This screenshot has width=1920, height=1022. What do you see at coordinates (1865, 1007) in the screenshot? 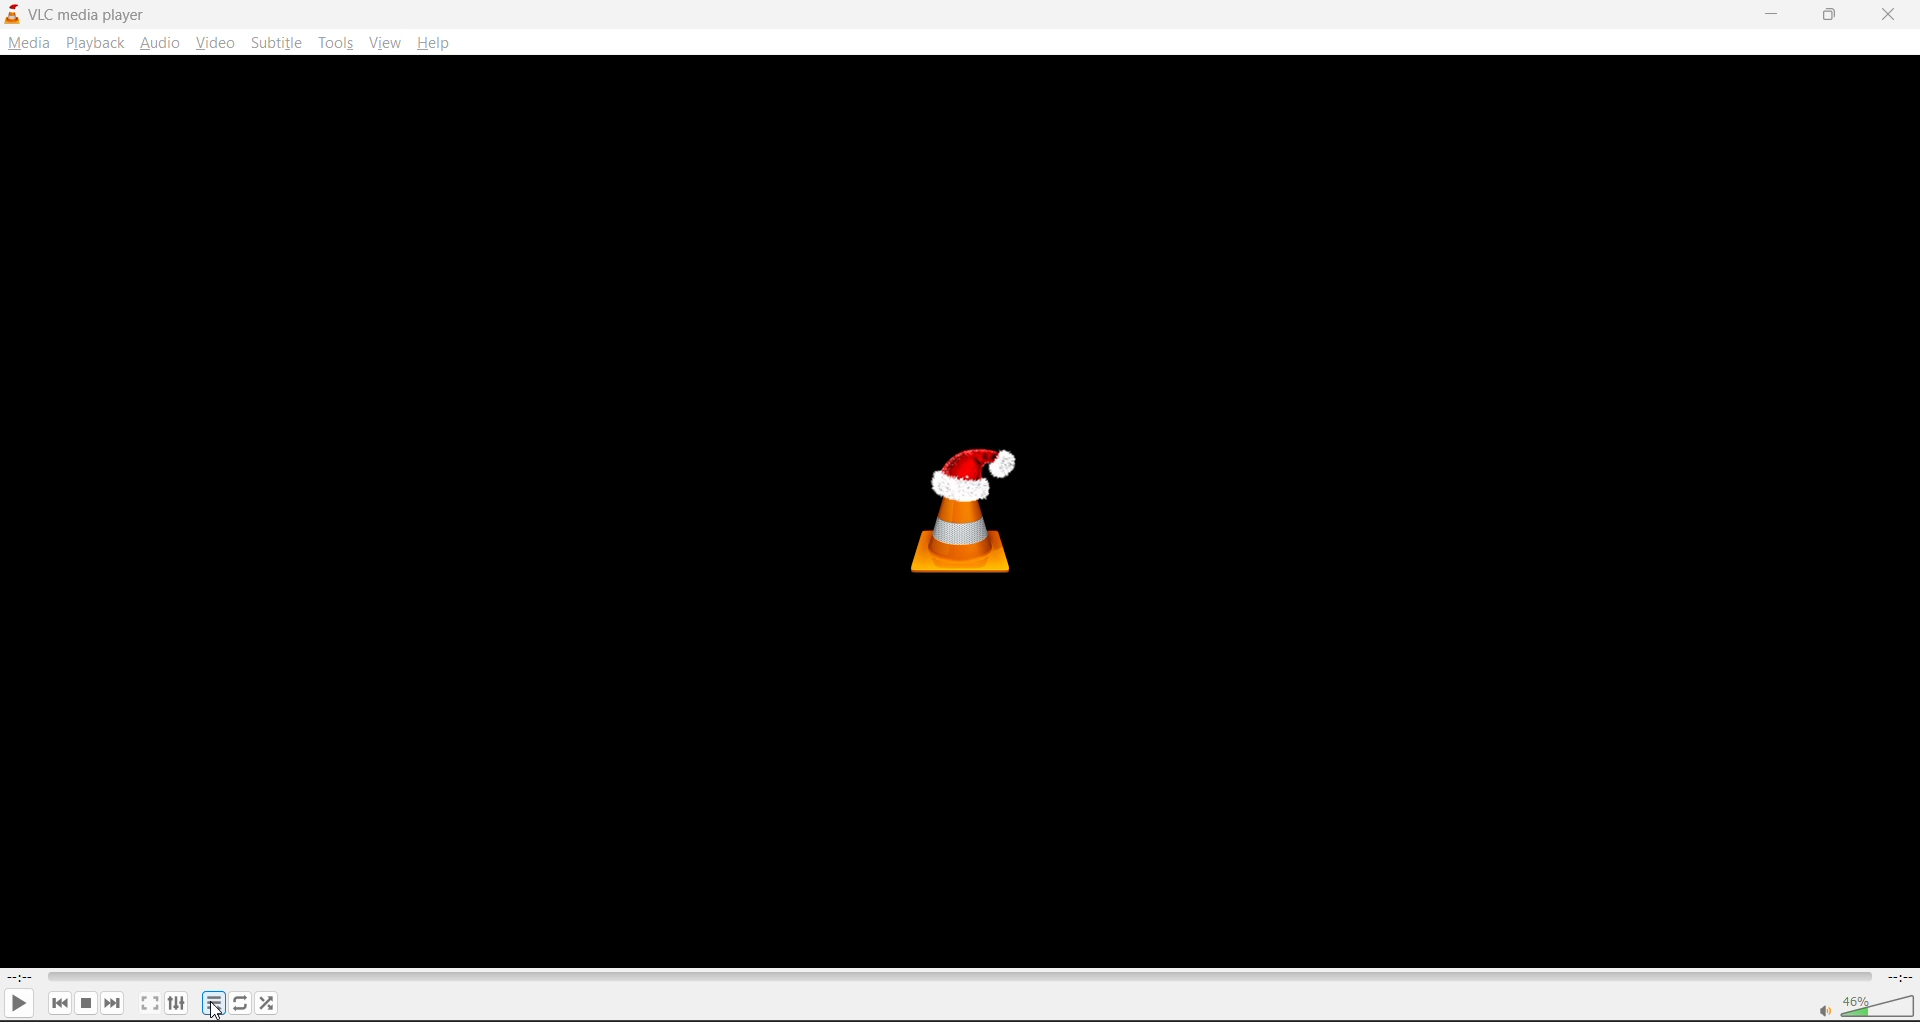
I see `volume` at bounding box center [1865, 1007].